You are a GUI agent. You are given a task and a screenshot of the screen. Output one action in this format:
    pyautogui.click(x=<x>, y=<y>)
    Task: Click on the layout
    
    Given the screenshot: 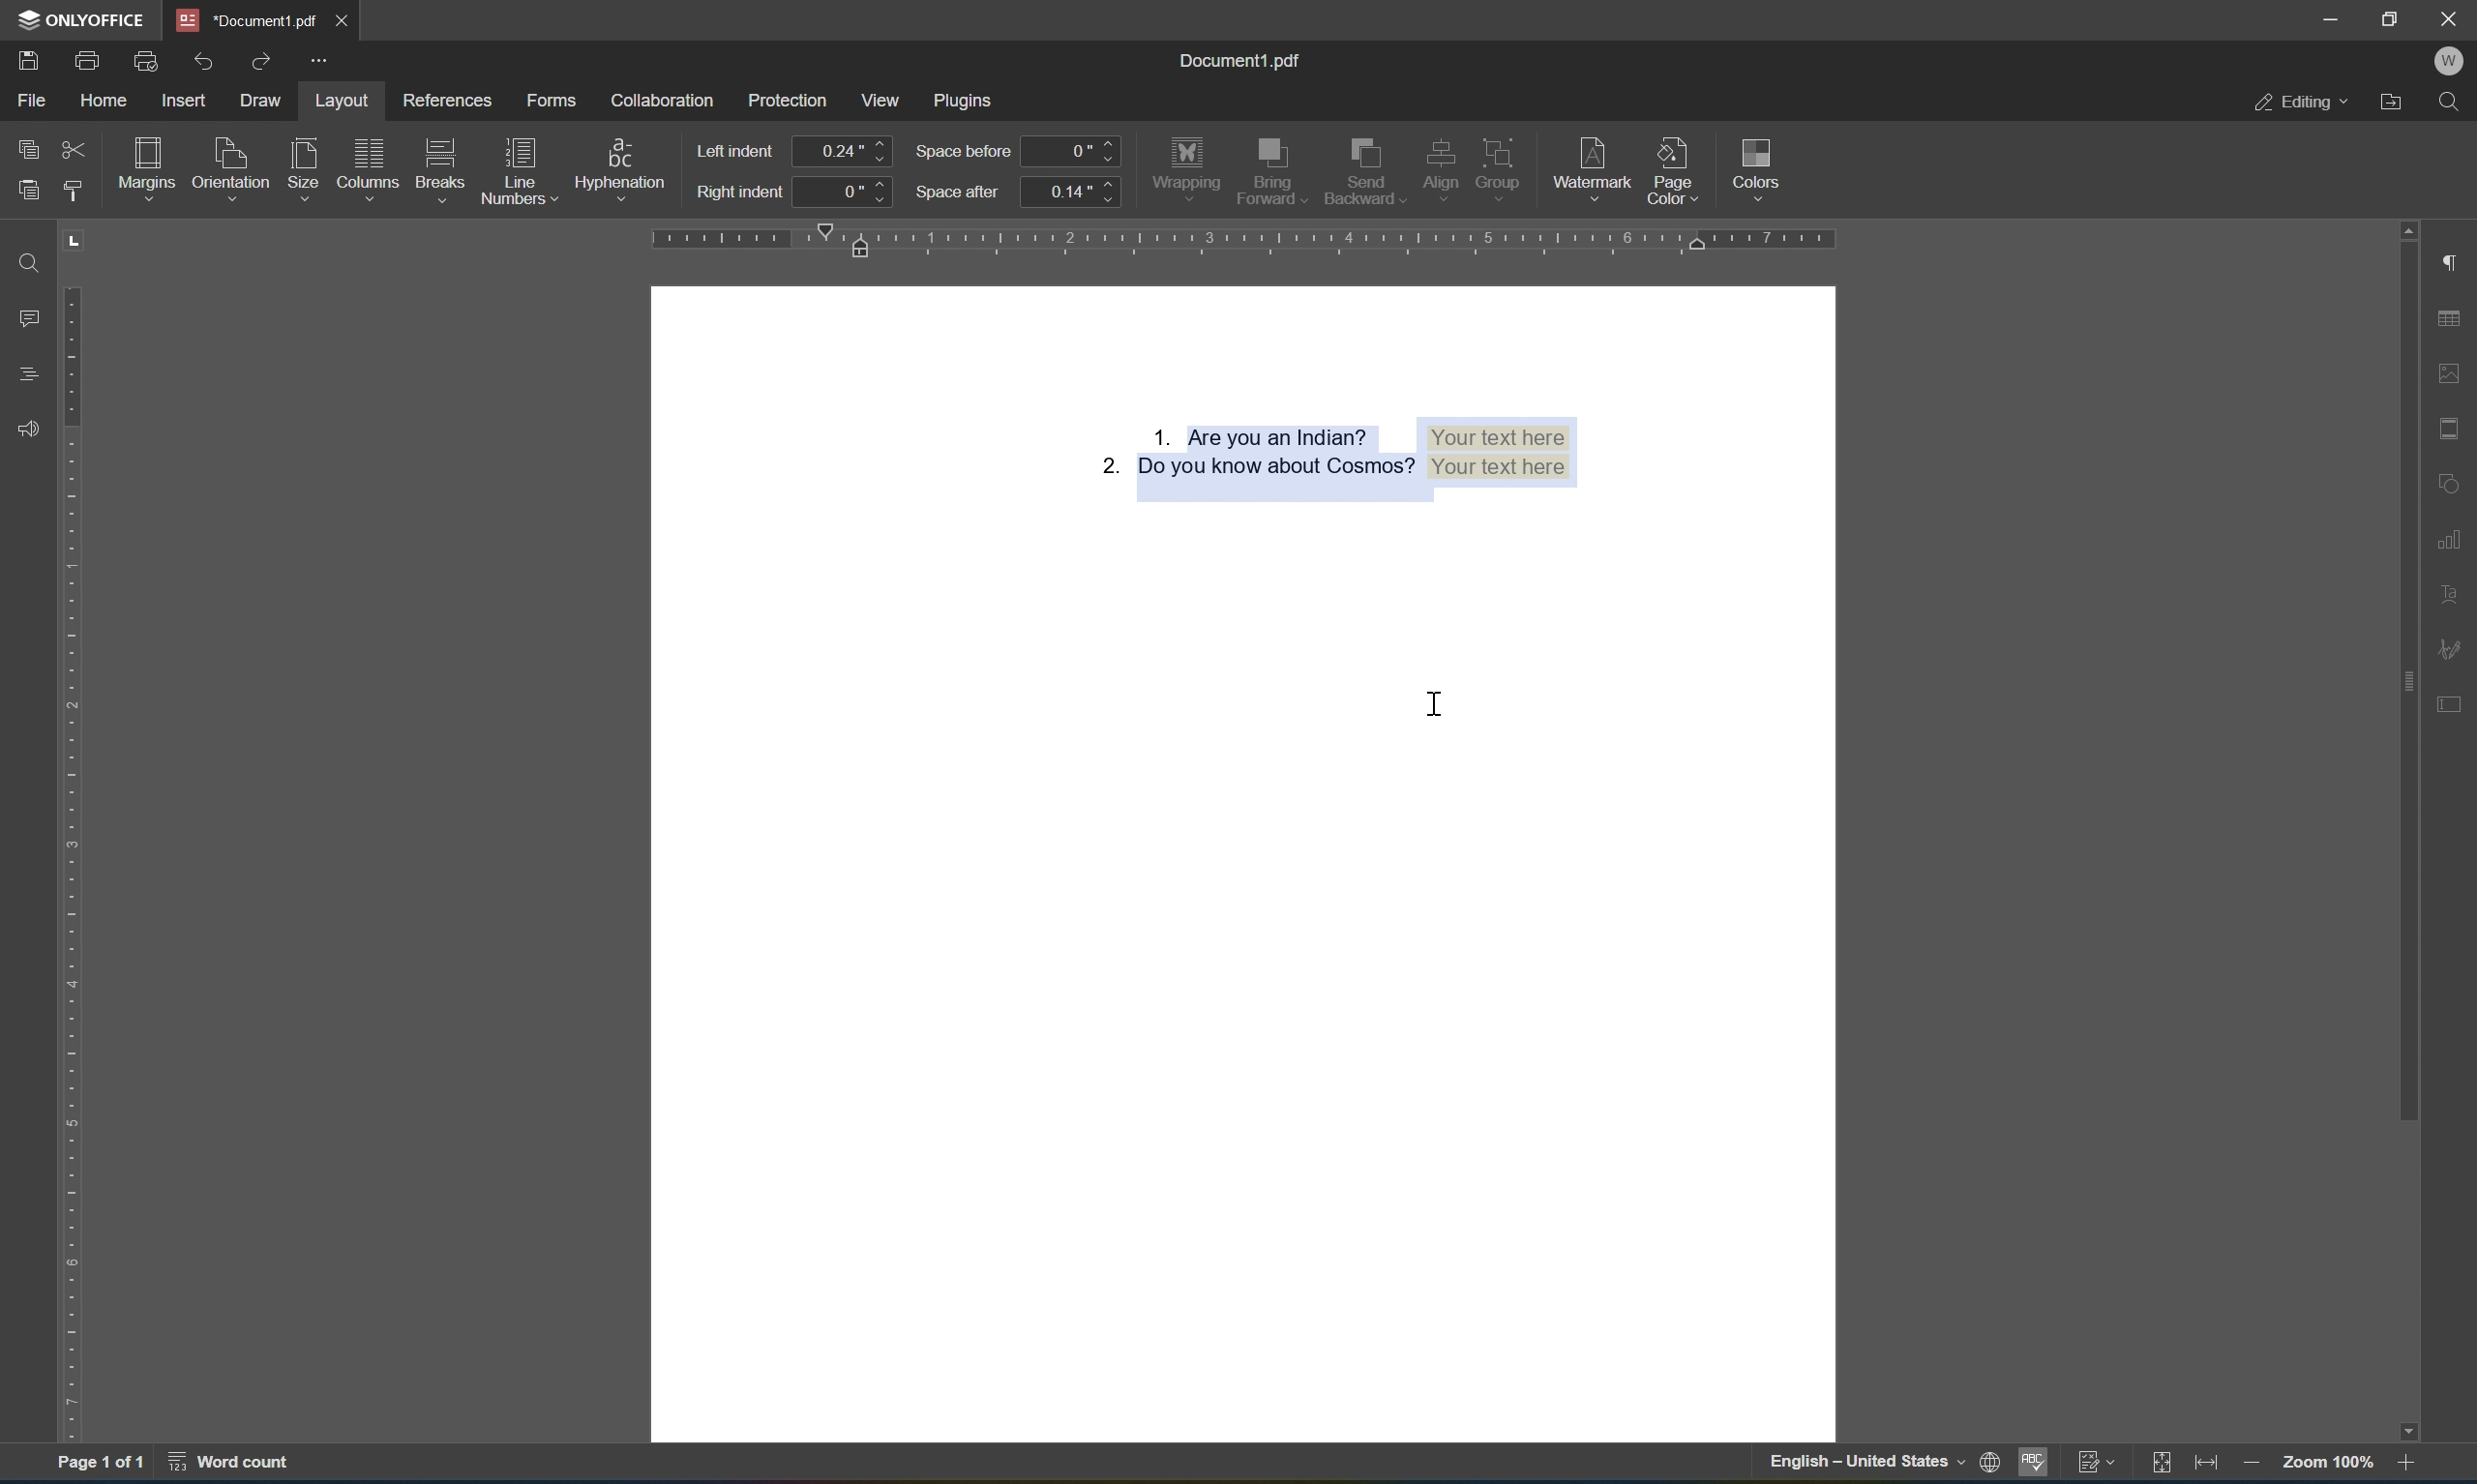 What is the action you would take?
    pyautogui.click(x=341, y=101)
    